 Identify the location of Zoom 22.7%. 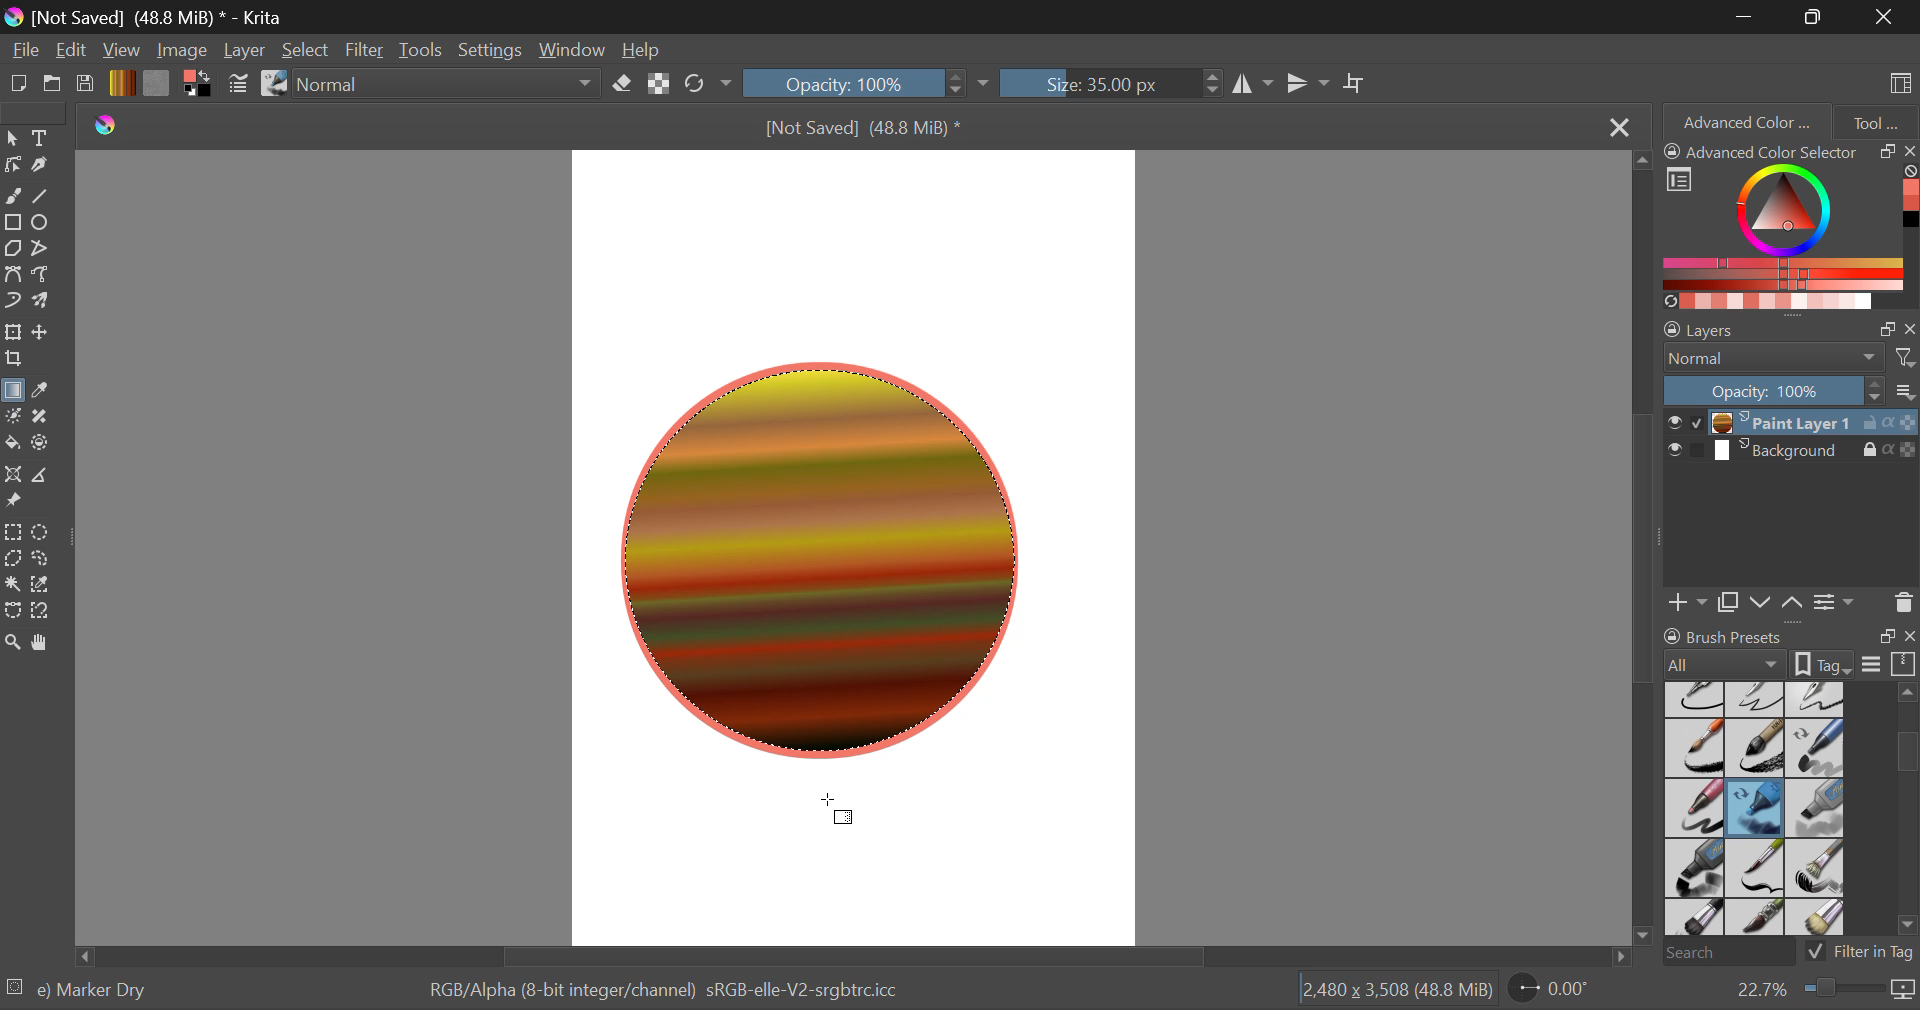
(1817, 990).